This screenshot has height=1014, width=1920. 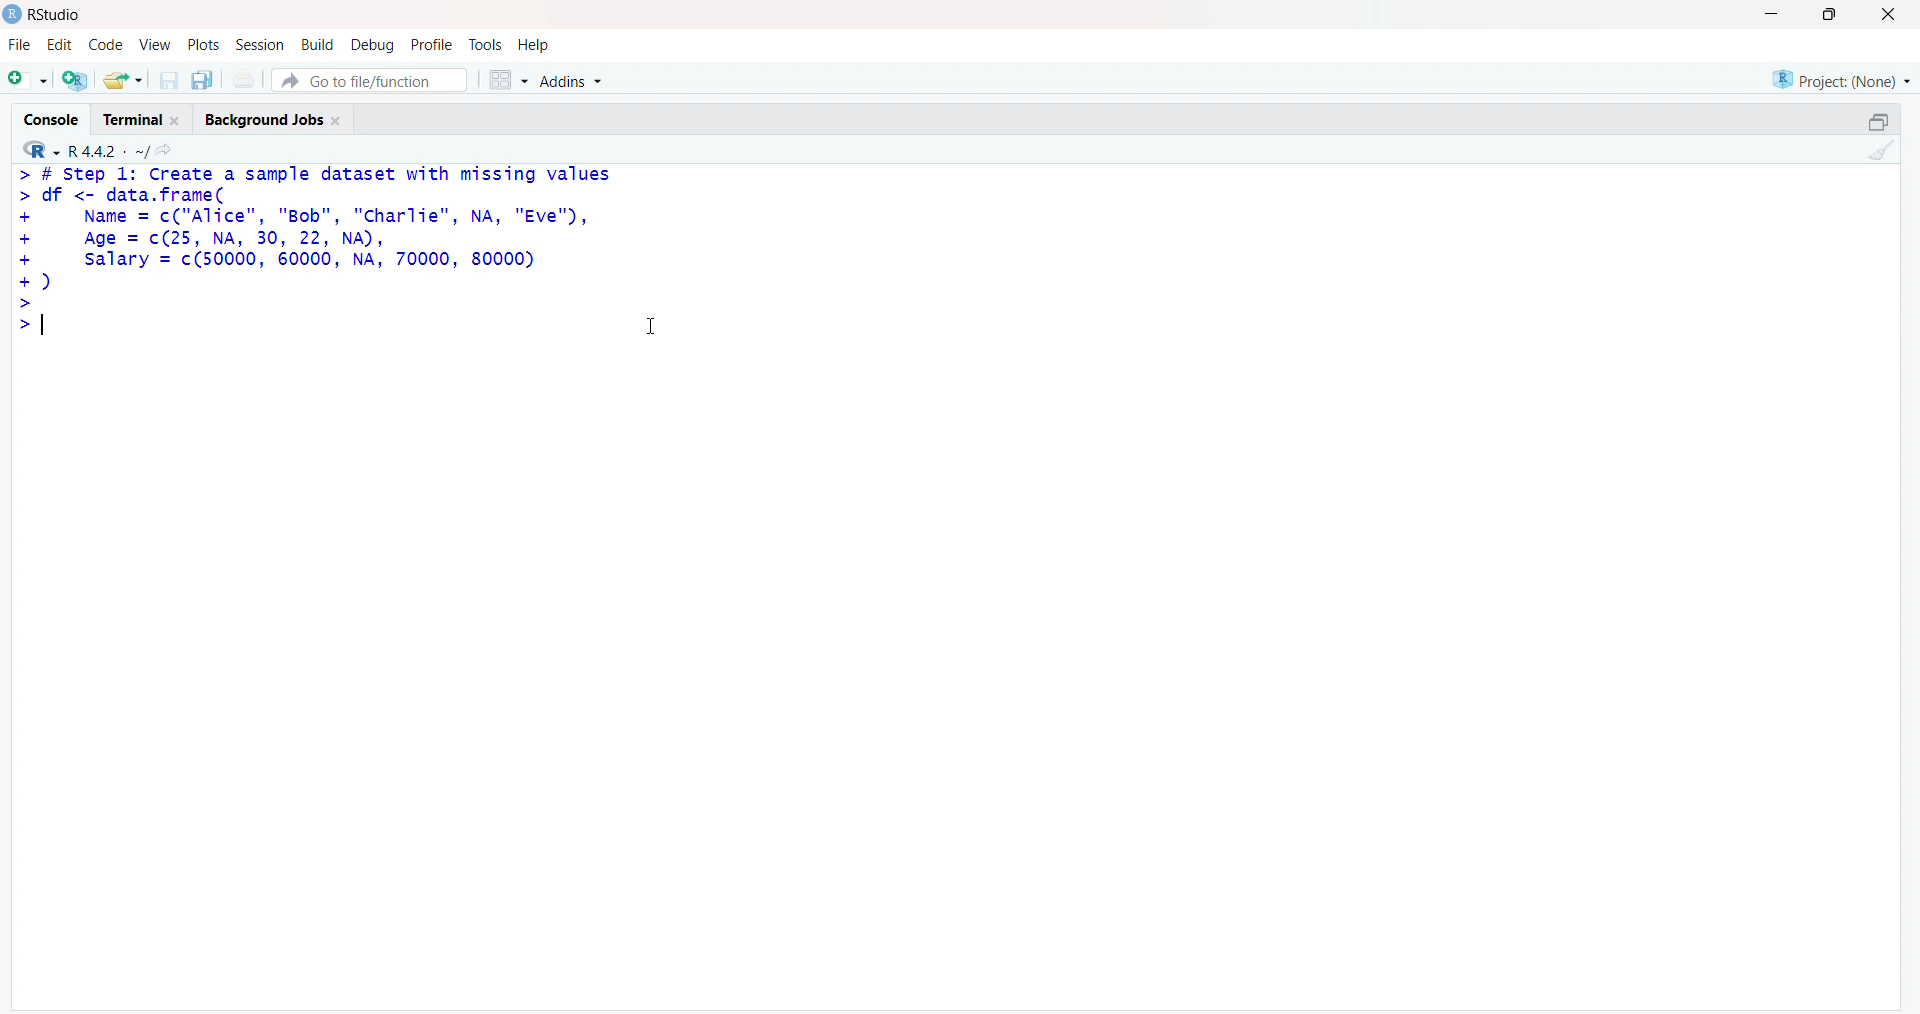 I want to click on Save all open documents (Ctrl + Alt + S), so click(x=203, y=80).